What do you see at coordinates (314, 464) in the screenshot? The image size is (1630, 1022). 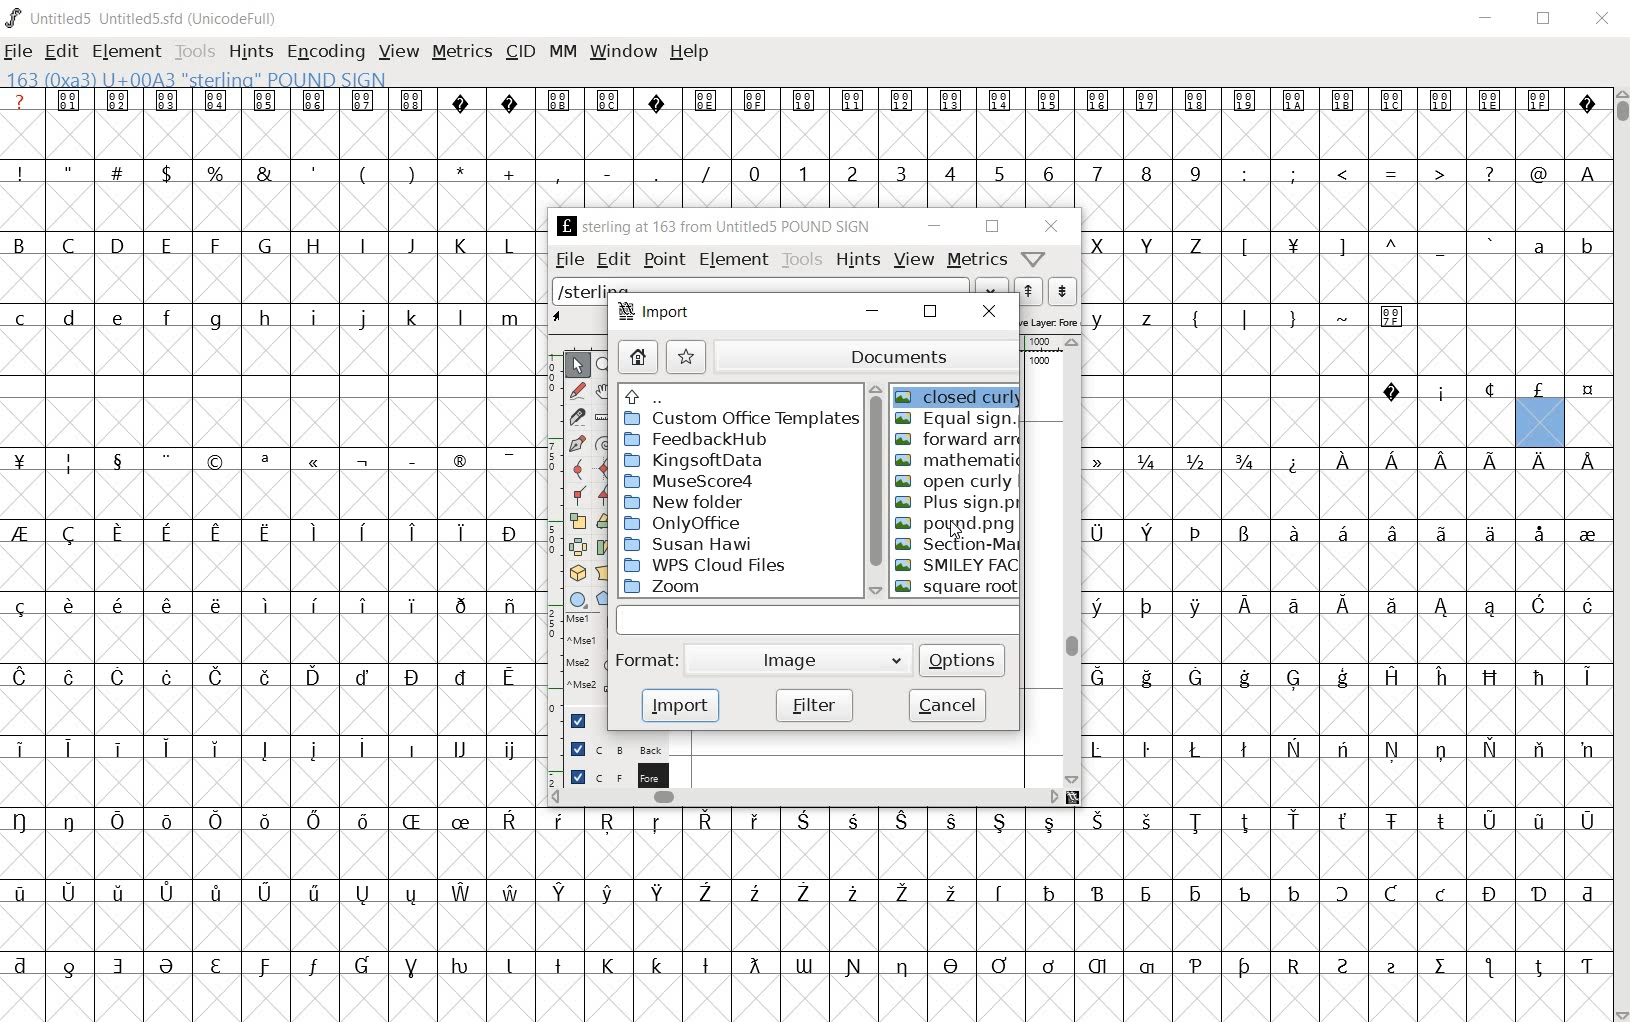 I see `Symbol` at bounding box center [314, 464].